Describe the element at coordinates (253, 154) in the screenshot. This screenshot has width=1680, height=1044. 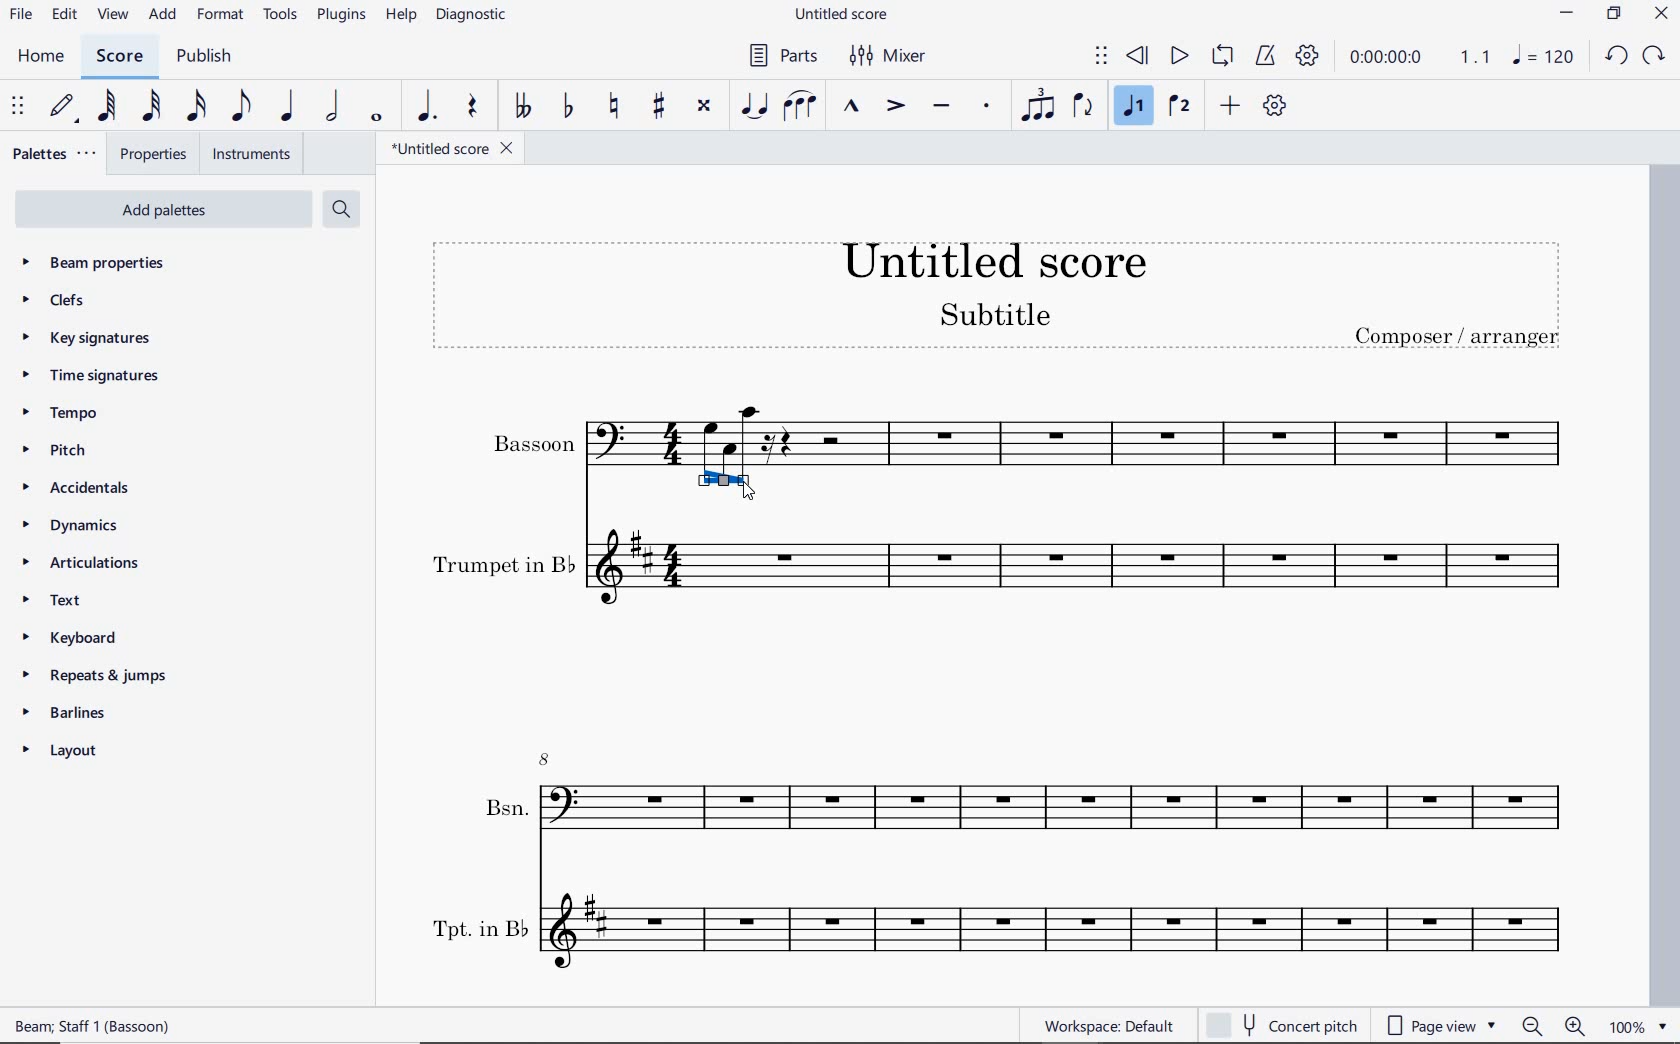
I see `instruments` at that location.